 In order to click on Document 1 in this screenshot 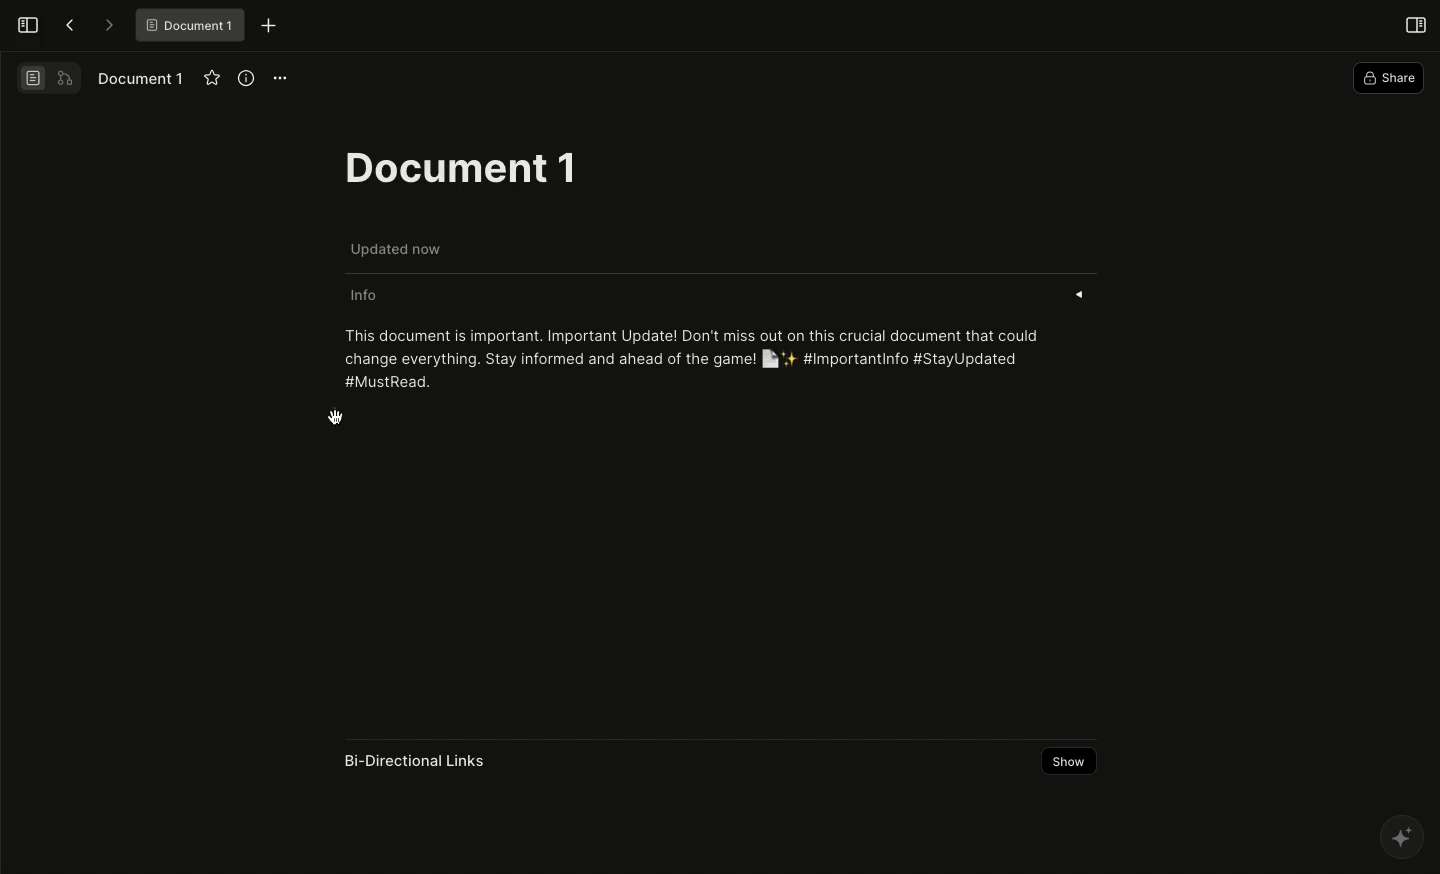, I will do `click(467, 167)`.